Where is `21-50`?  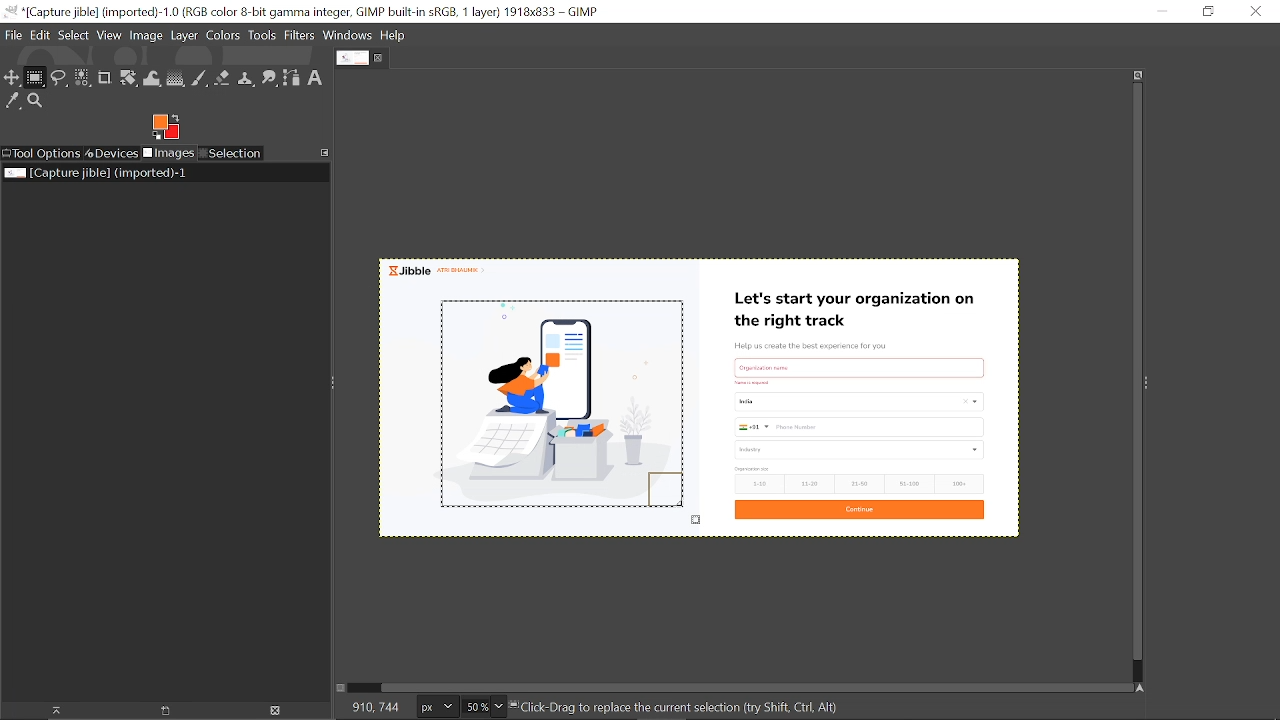
21-50 is located at coordinates (860, 483).